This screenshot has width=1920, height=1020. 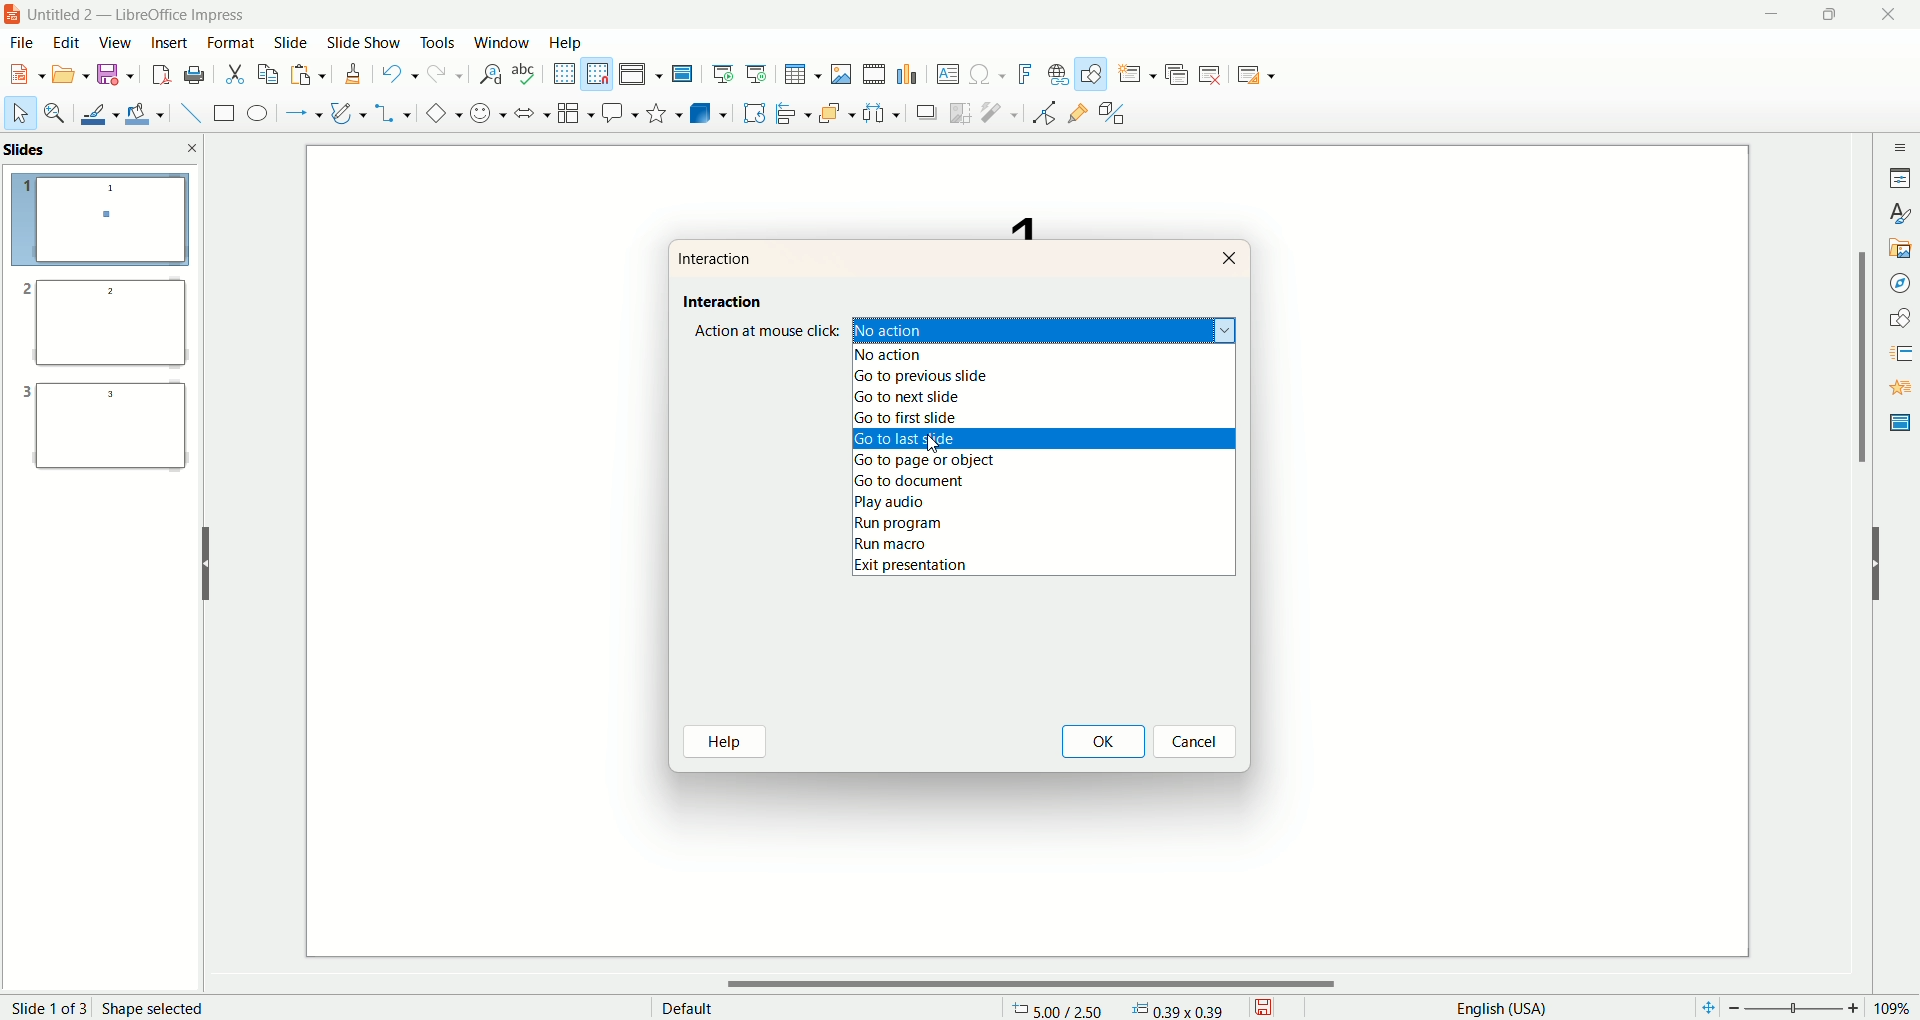 What do you see at coordinates (291, 44) in the screenshot?
I see `slide` at bounding box center [291, 44].